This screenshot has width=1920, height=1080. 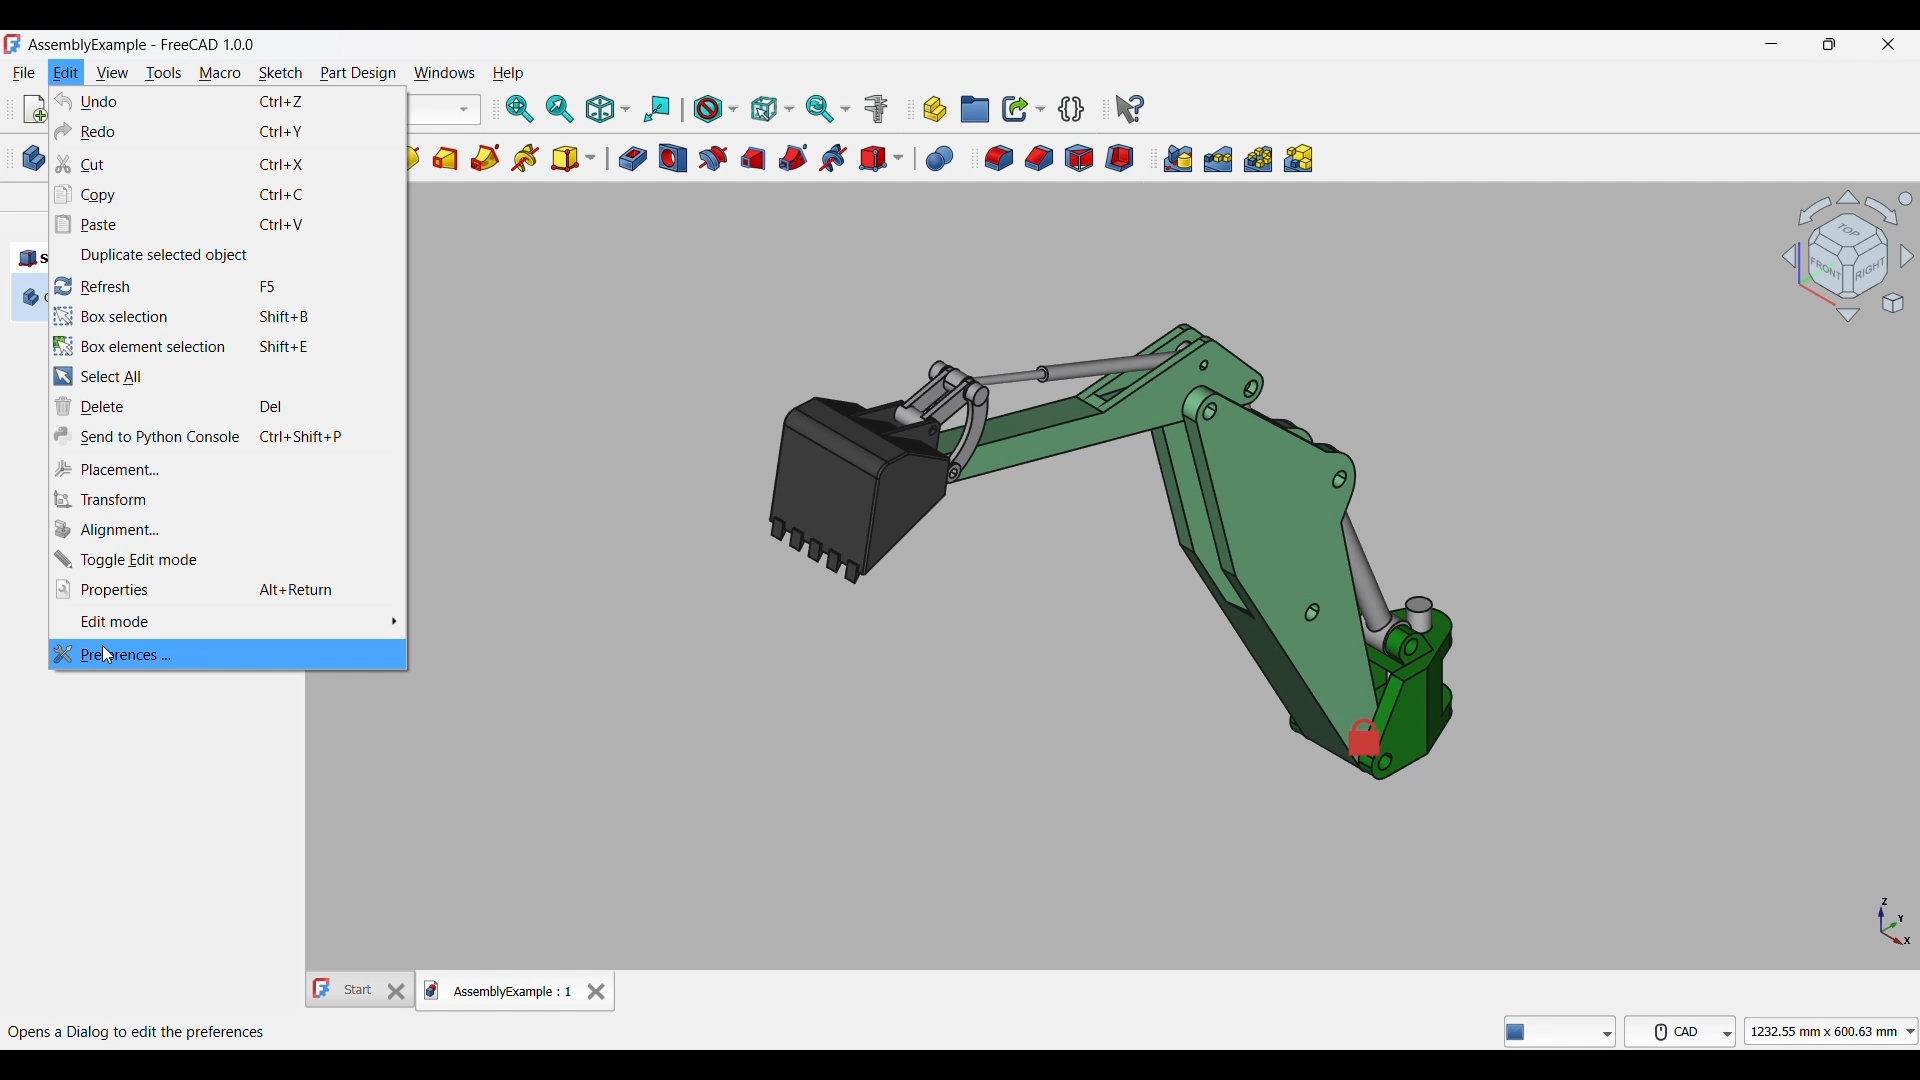 I want to click on Fillet, so click(x=999, y=159).